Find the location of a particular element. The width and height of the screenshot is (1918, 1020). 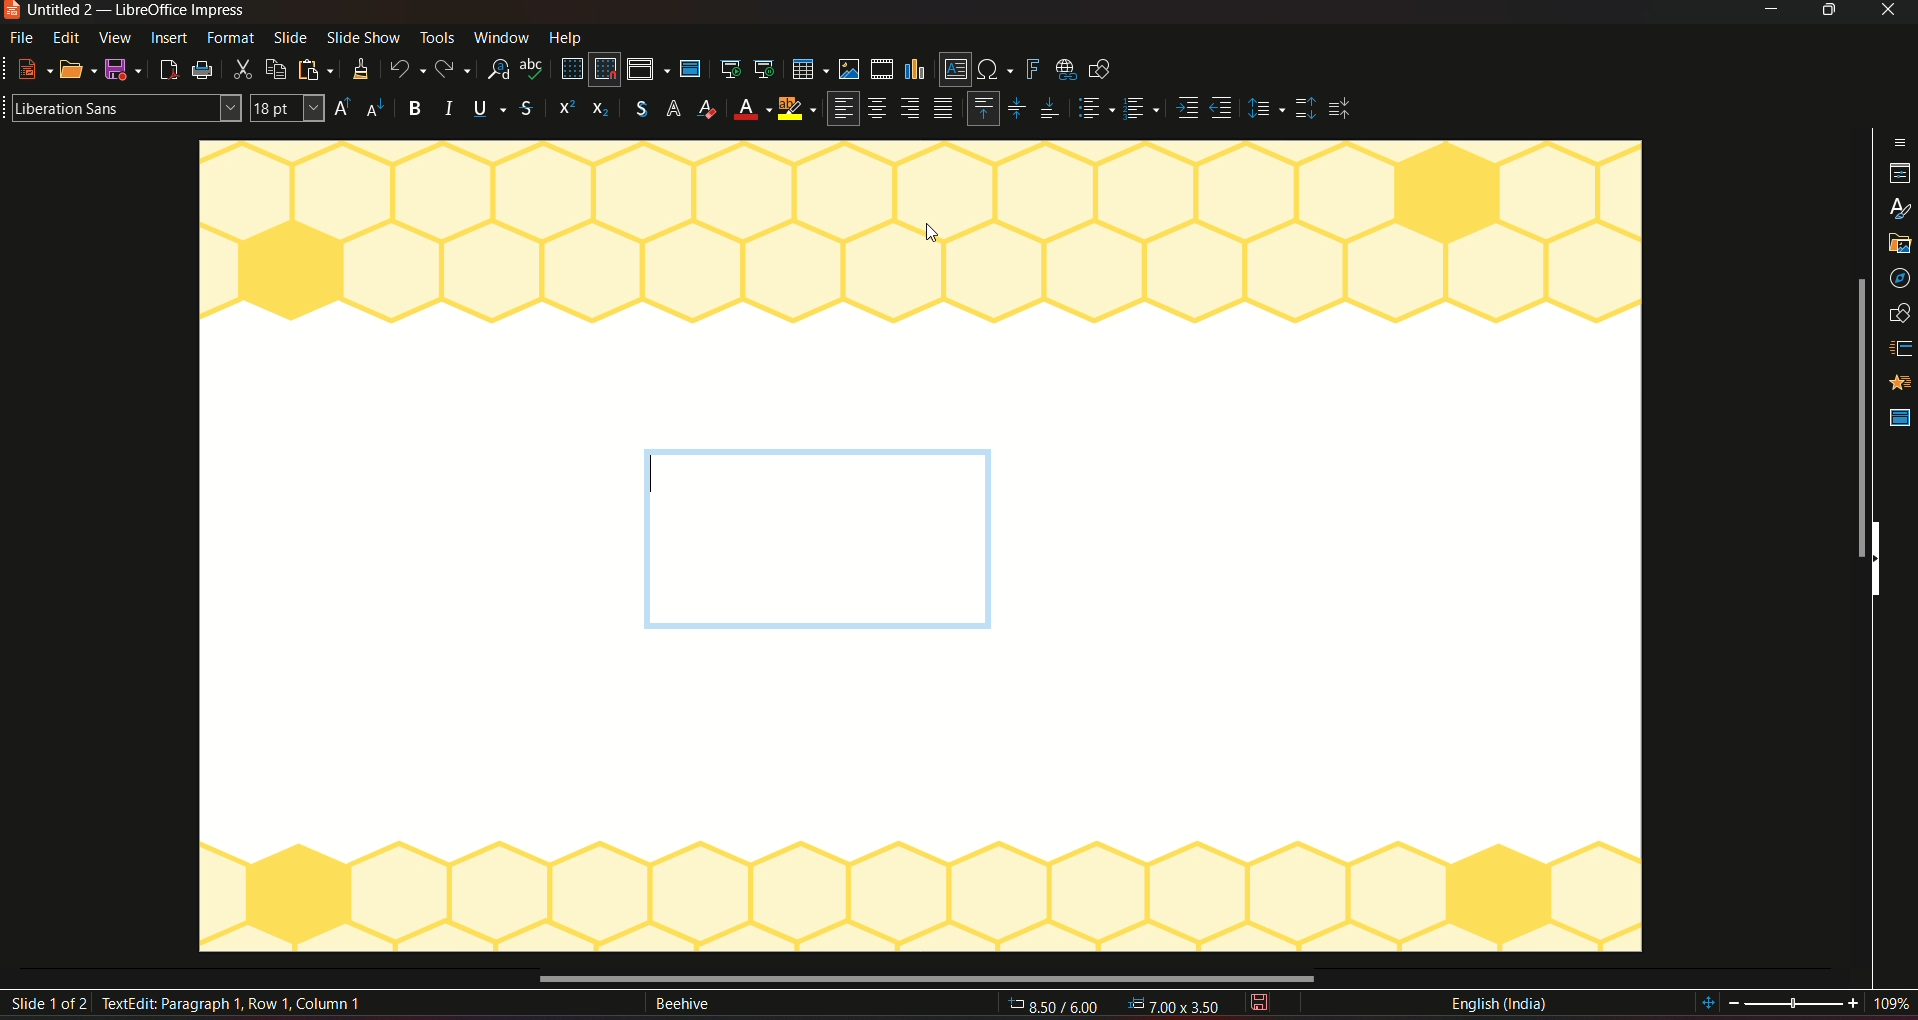

gallery is located at coordinates (1899, 207).